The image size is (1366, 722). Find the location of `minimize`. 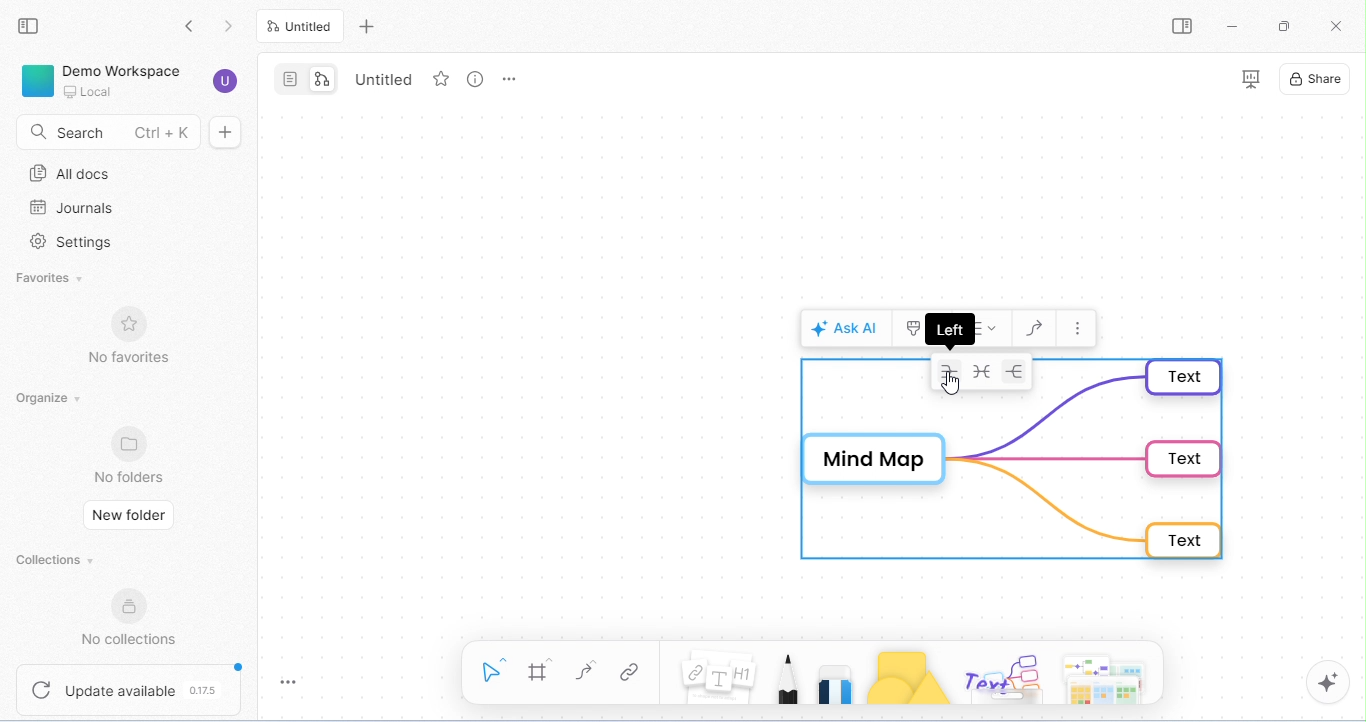

minimize is located at coordinates (1235, 26).